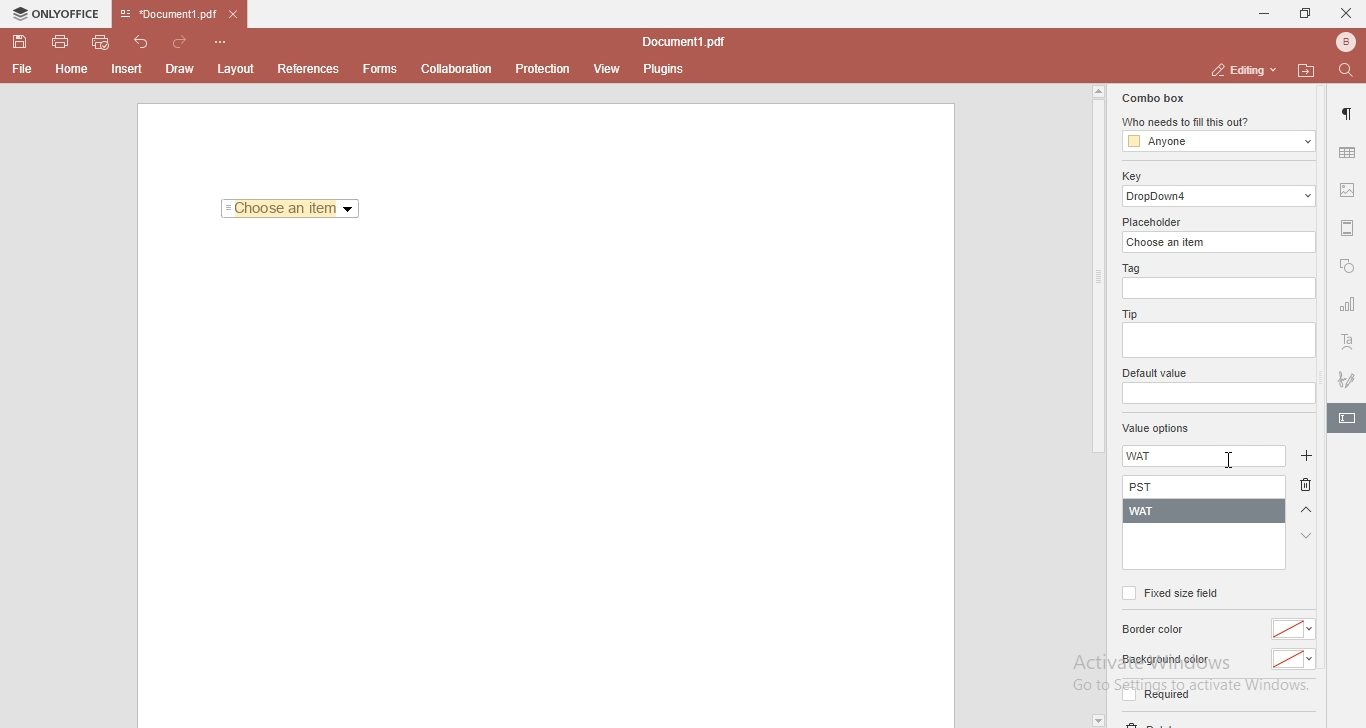 The width and height of the screenshot is (1366, 728). I want to click on protection, so click(543, 68).